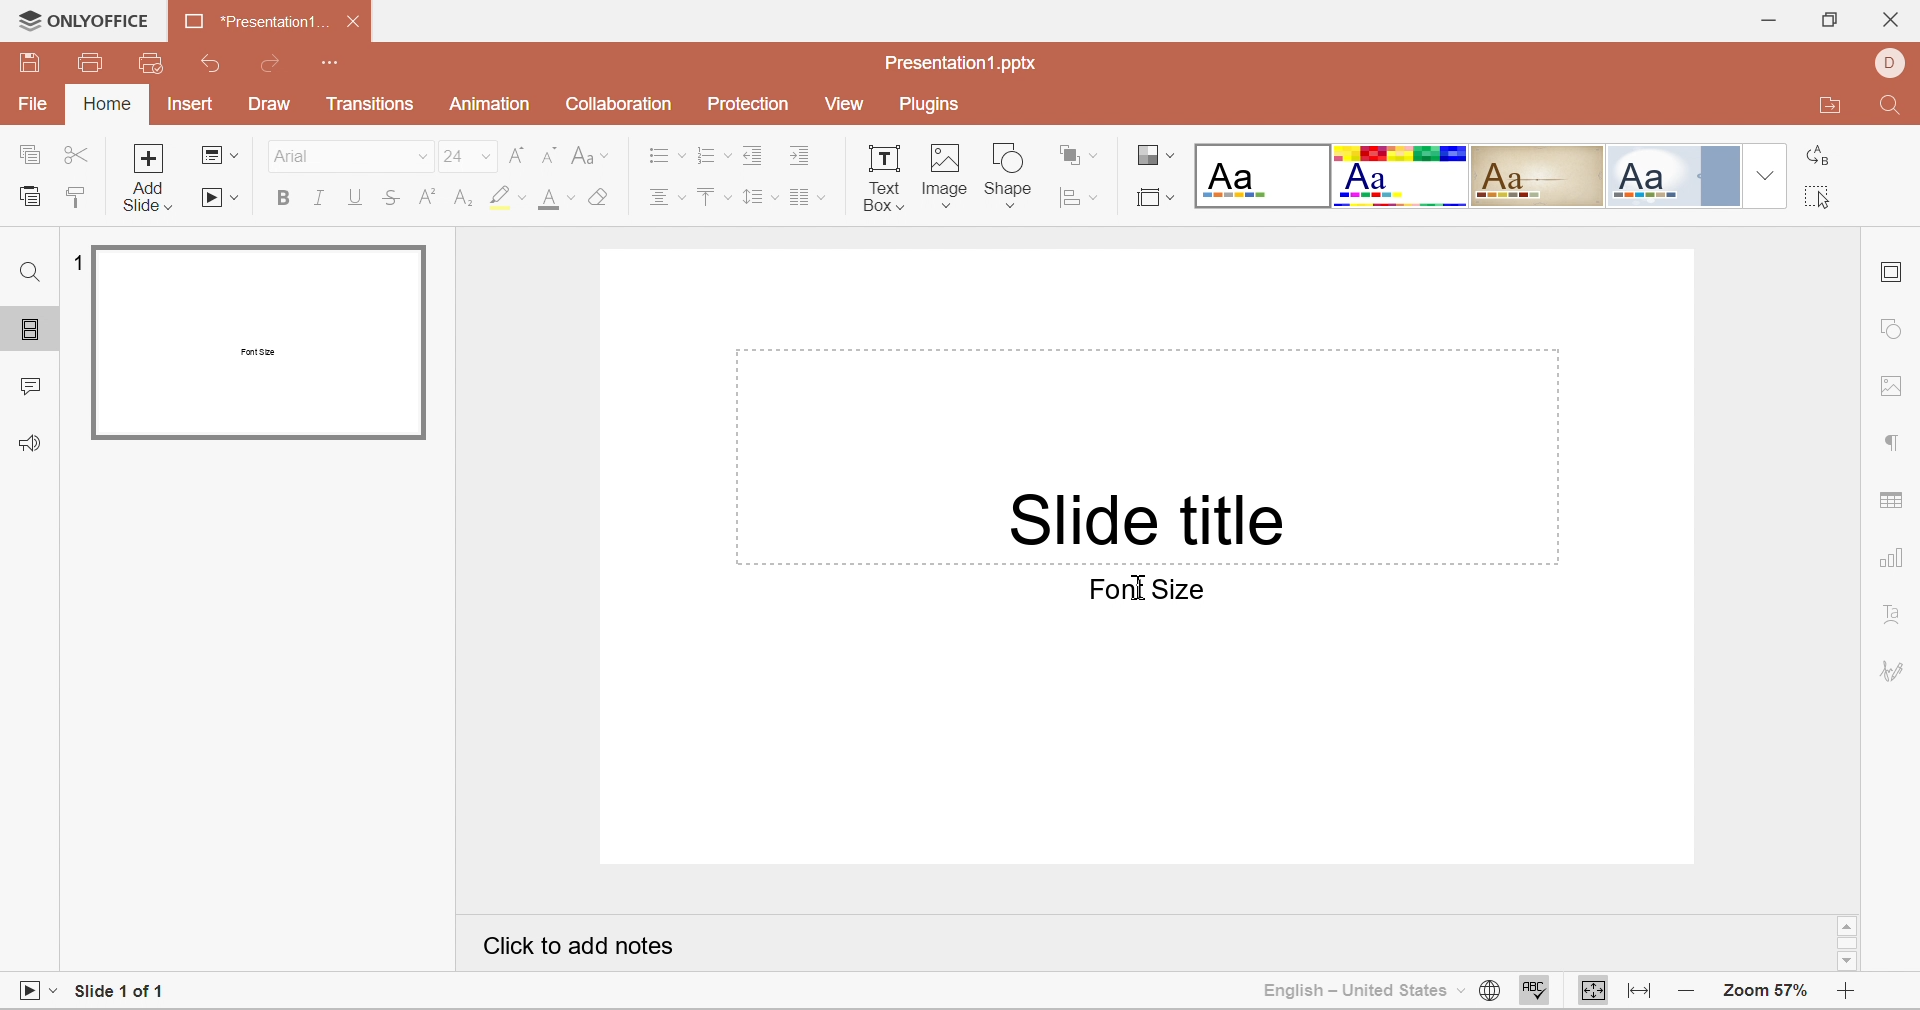 The width and height of the screenshot is (1920, 1010). What do you see at coordinates (1894, 623) in the screenshot?
I see `Text Art settings` at bounding box center [1894, 623].